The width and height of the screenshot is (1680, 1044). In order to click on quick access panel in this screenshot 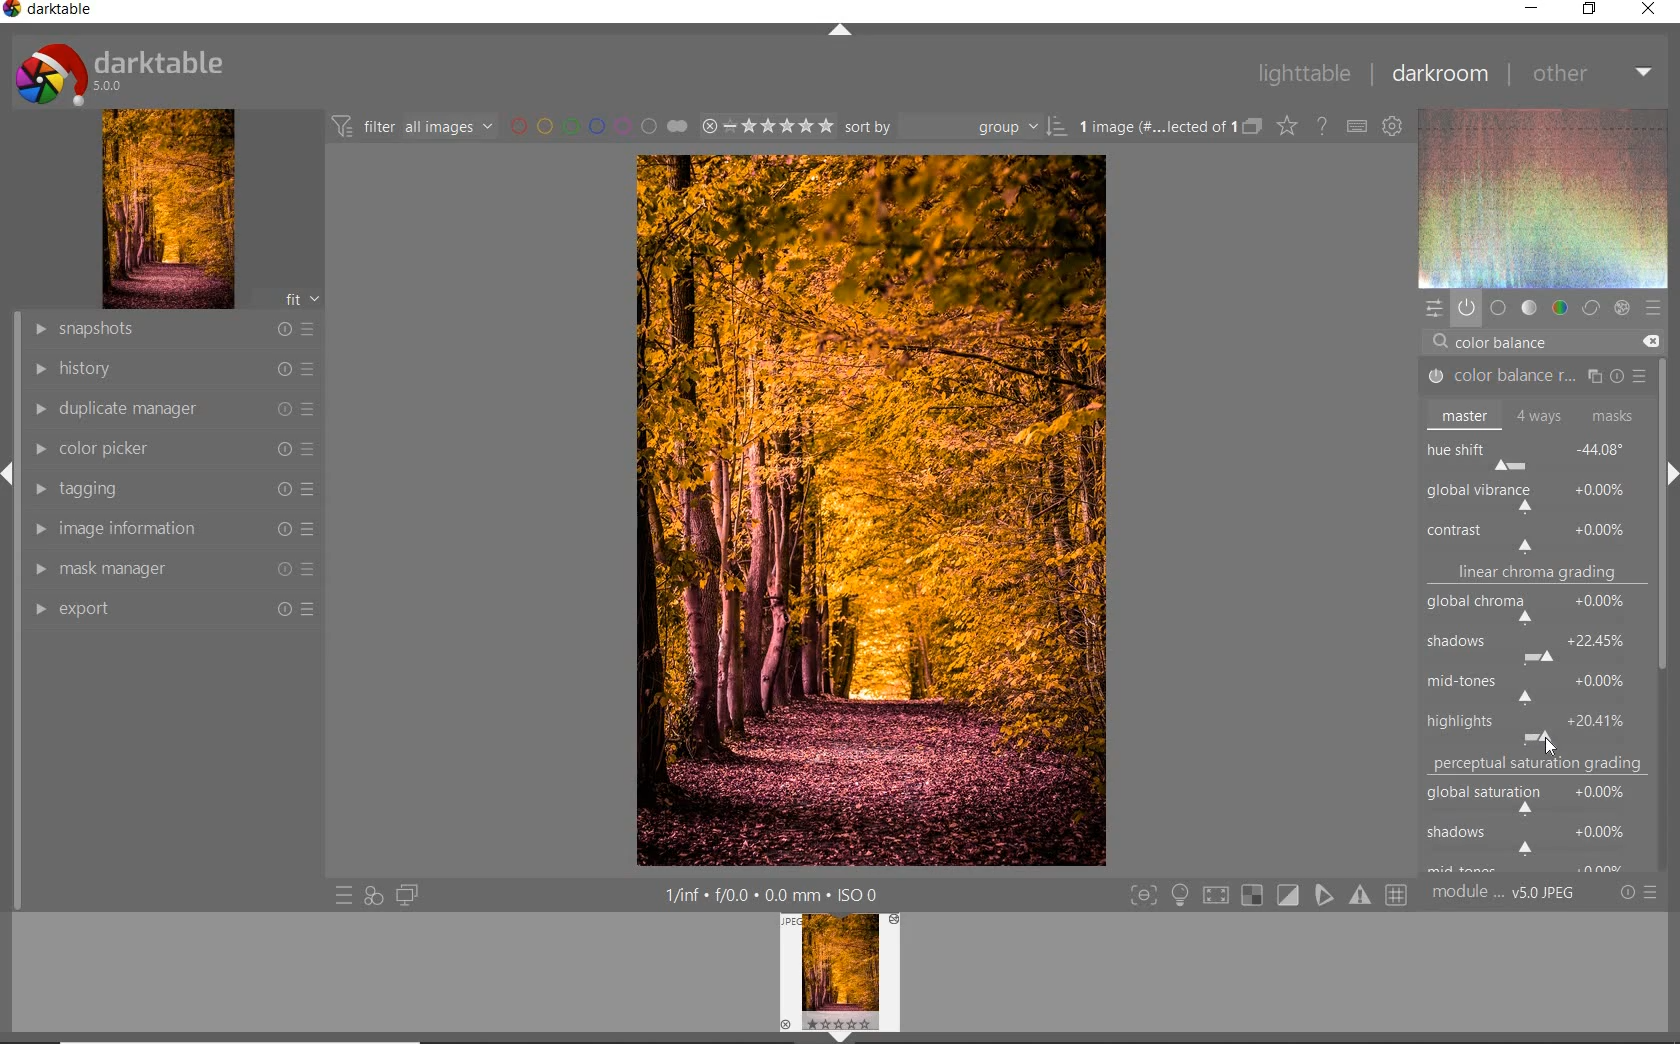, I will do `click(1431, 308)`.